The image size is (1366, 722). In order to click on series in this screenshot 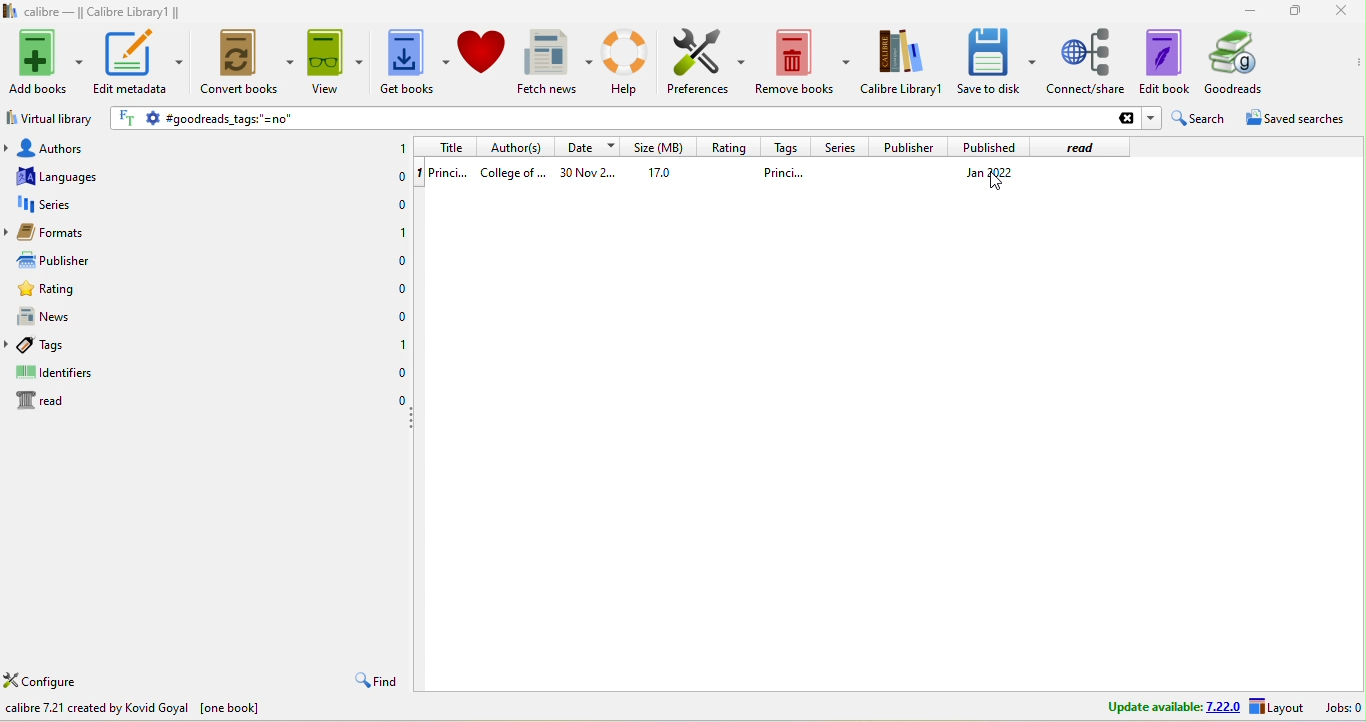, I will do `click(56, 207)`.